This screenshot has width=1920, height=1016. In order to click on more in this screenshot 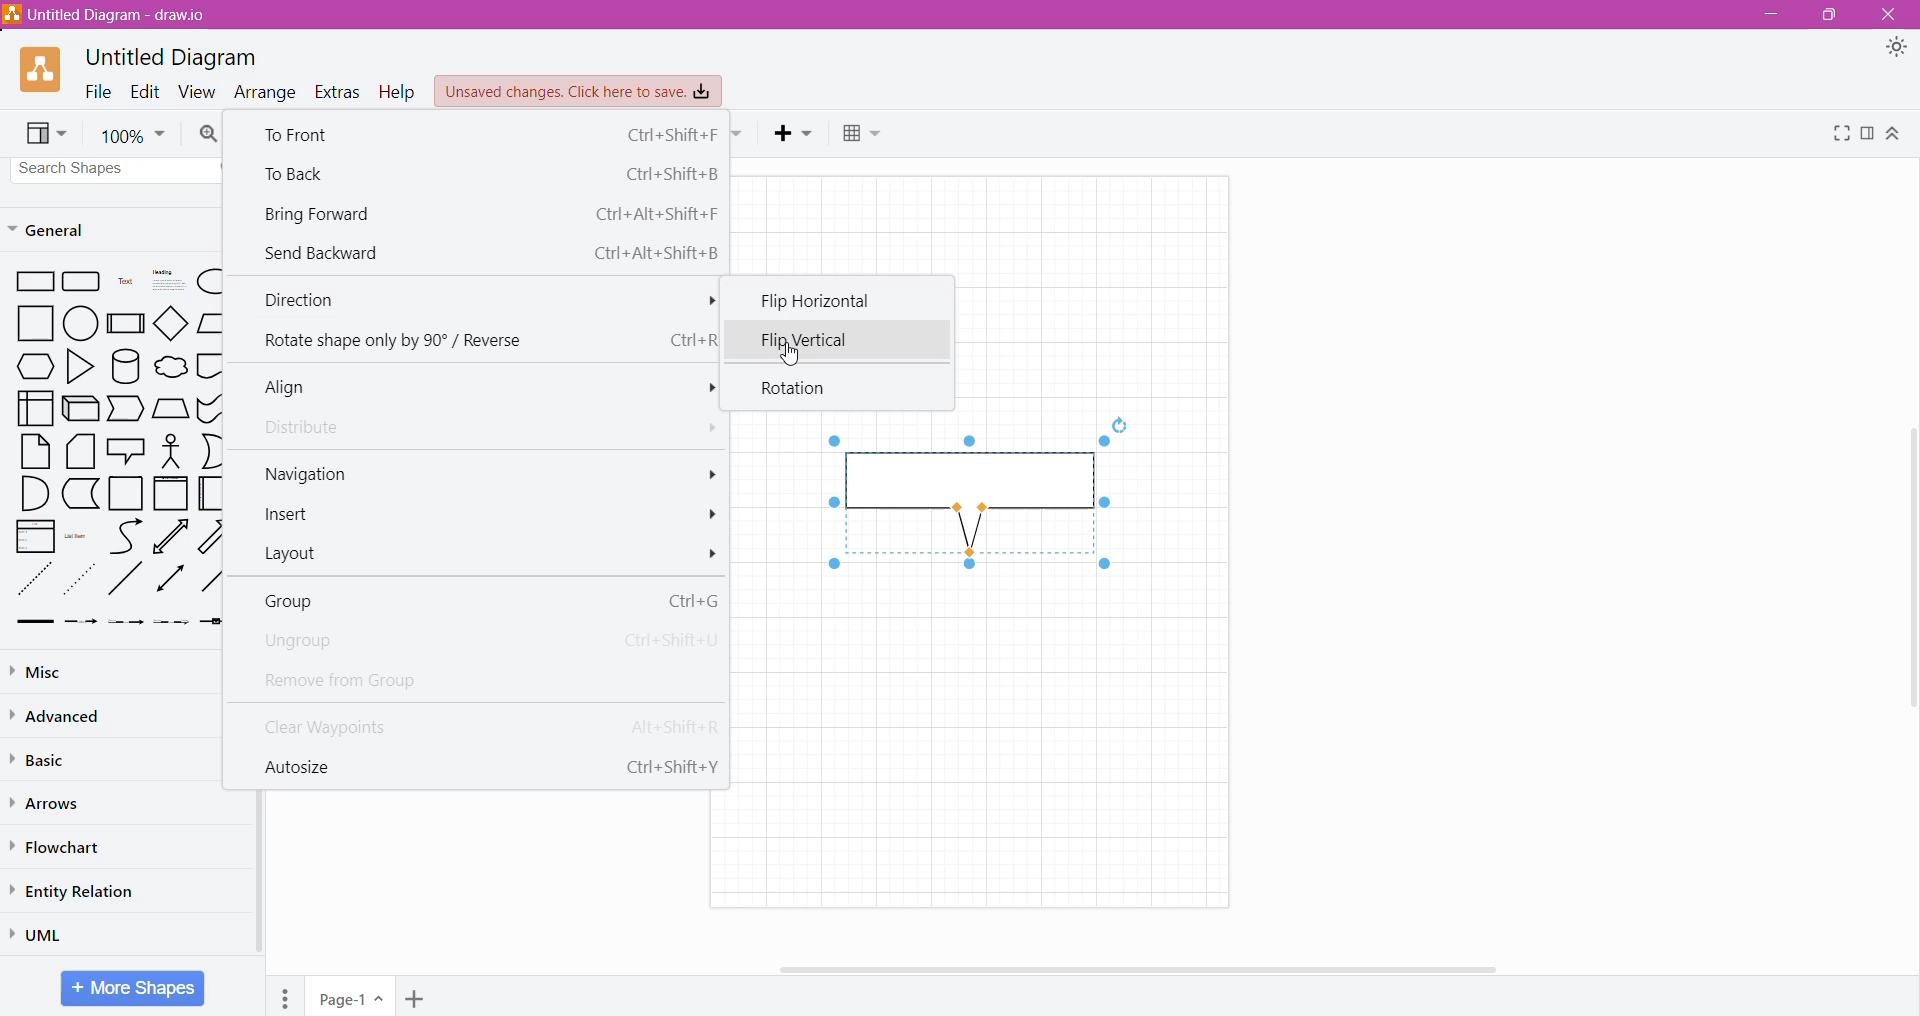, I will do `click(704, 429)`.